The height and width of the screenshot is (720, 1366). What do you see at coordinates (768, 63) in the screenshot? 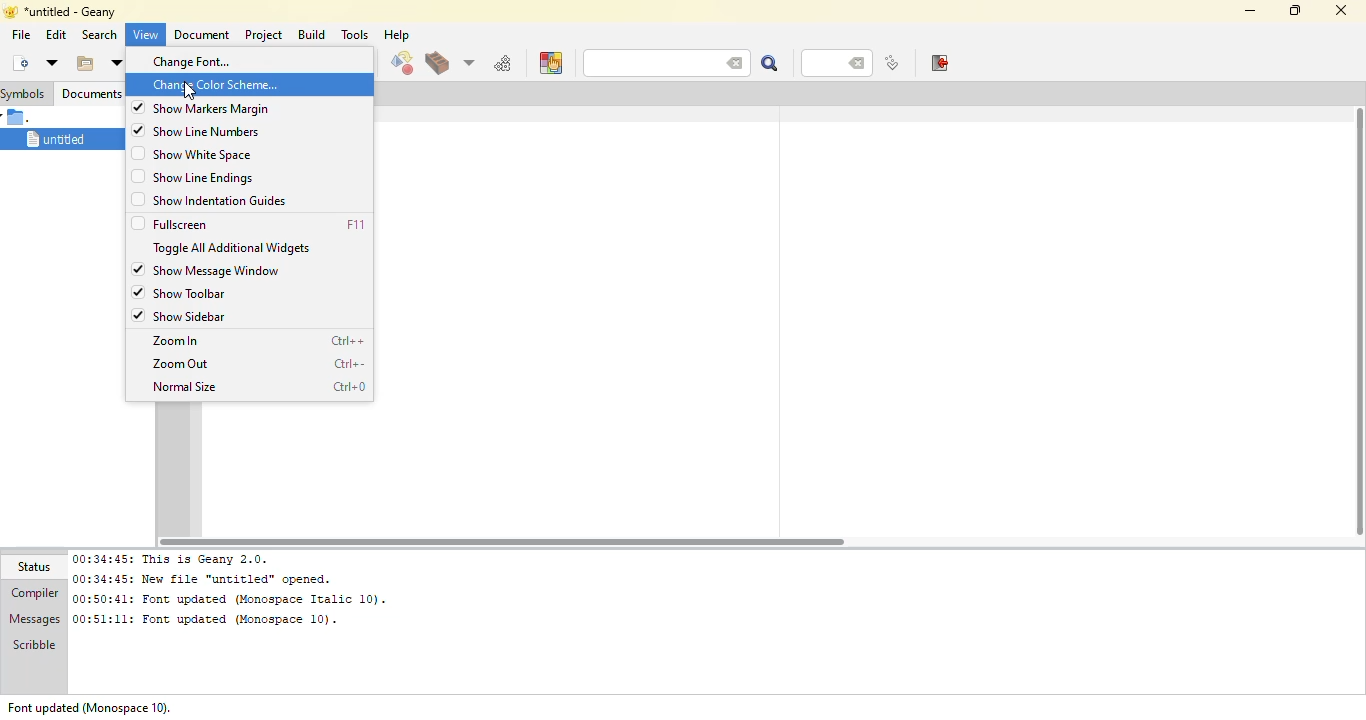
I see `search` at bounding box center [768, 63].